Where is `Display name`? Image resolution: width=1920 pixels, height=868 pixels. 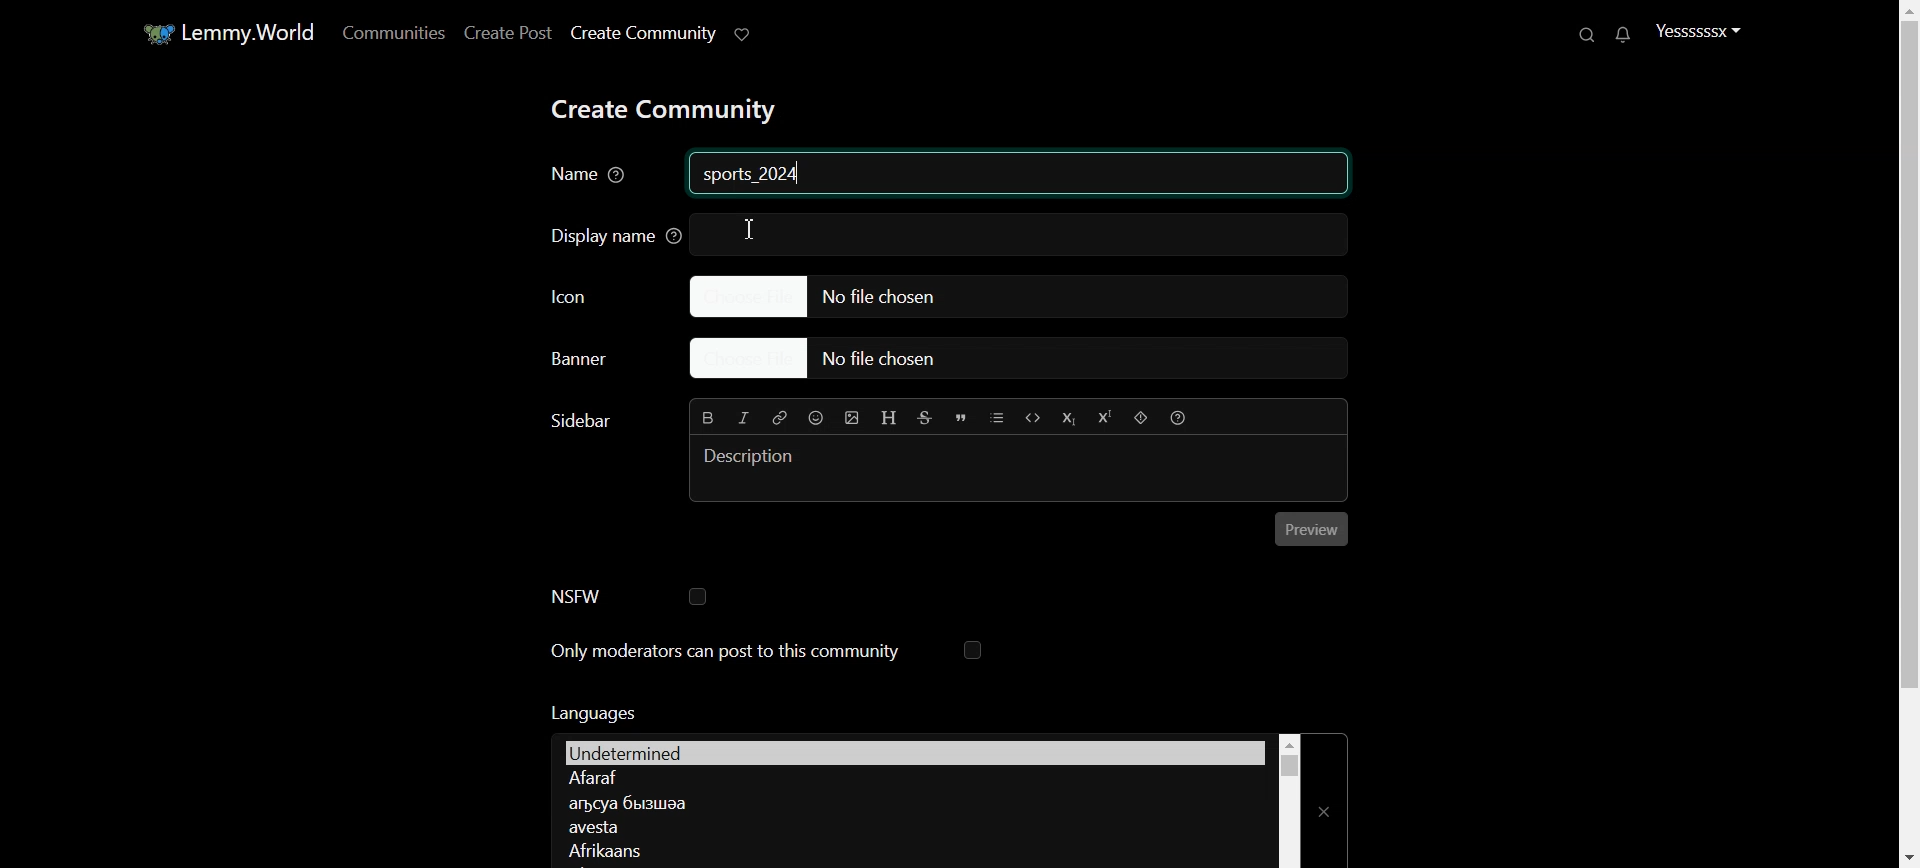
Display name is located at coordinates (607, 234).